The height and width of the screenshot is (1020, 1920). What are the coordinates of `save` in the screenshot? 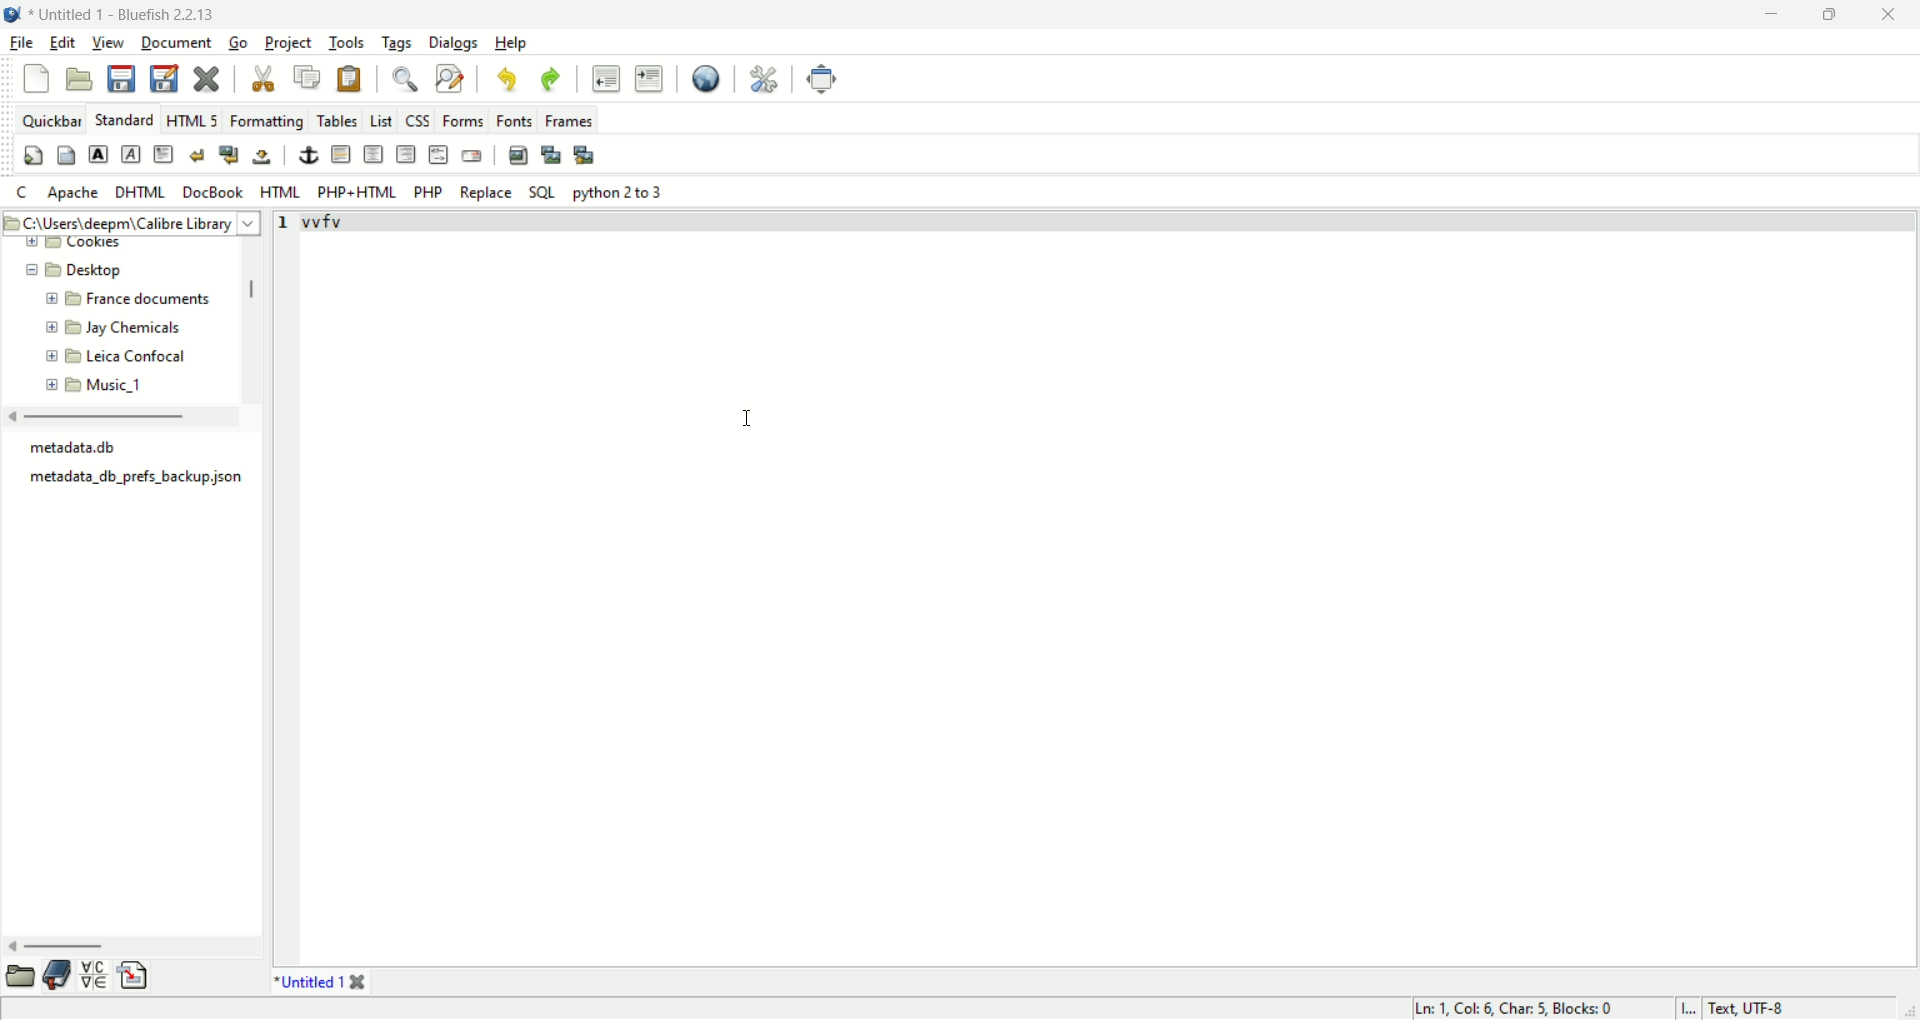 It's located at (119, 77).